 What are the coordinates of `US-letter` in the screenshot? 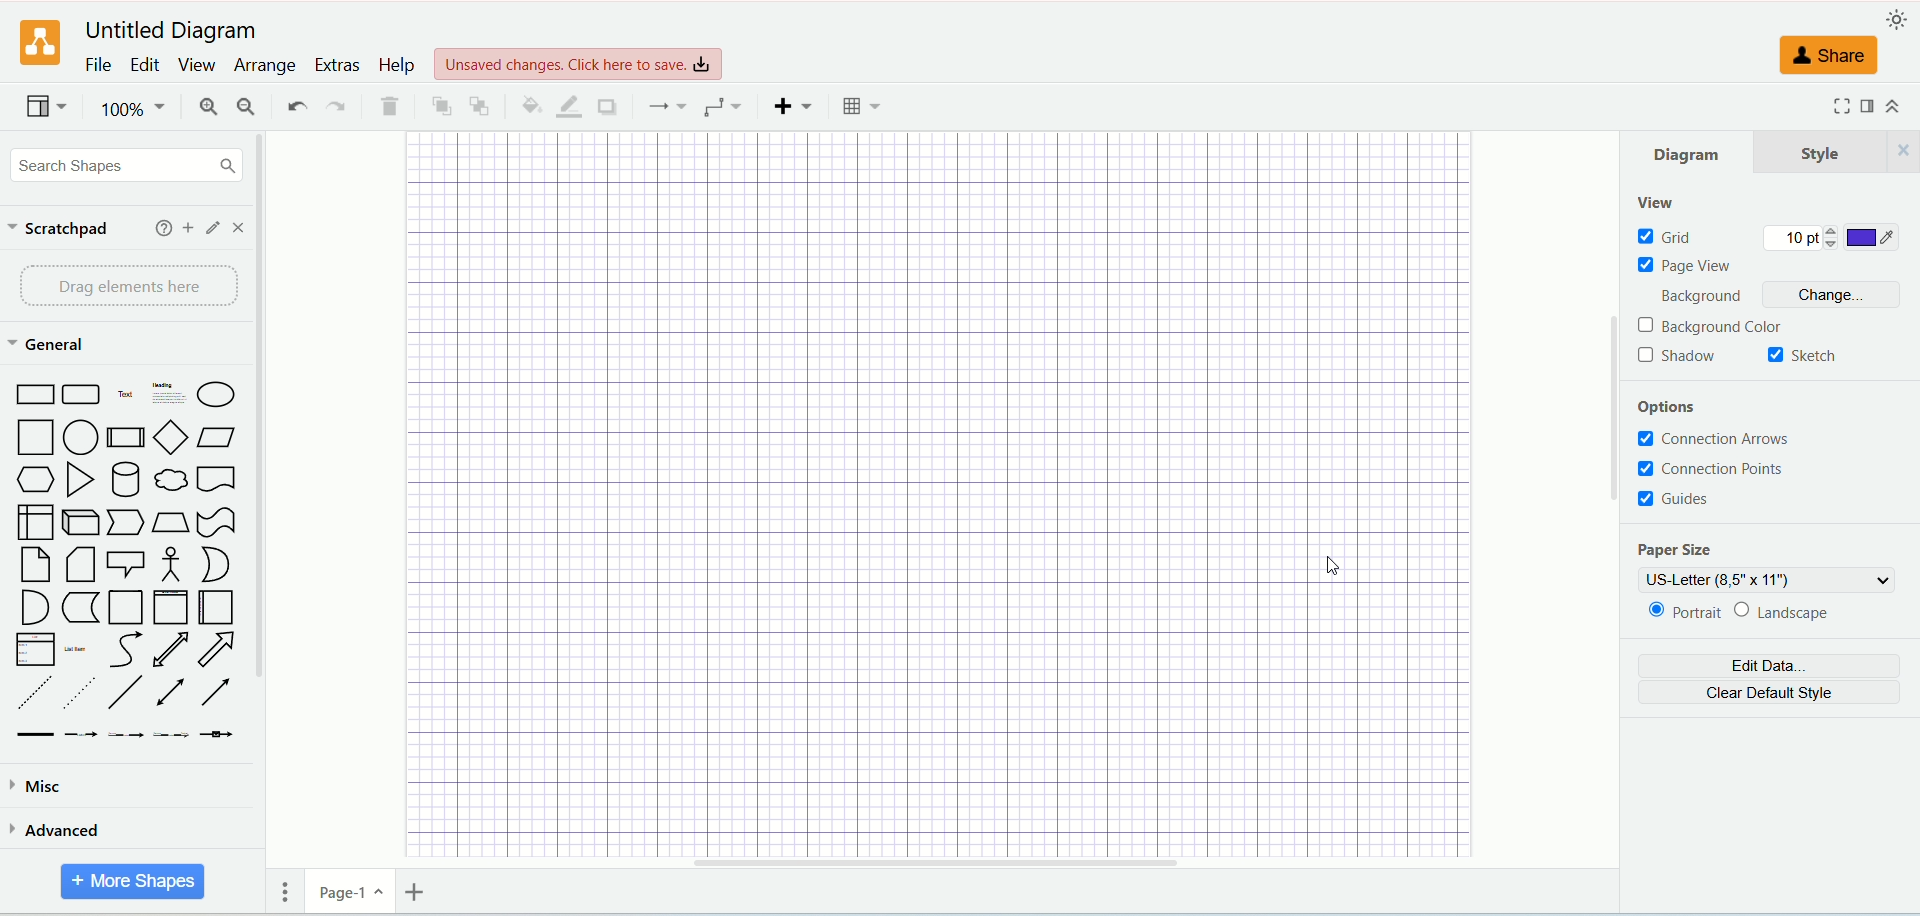 It's located at (1771, 579).